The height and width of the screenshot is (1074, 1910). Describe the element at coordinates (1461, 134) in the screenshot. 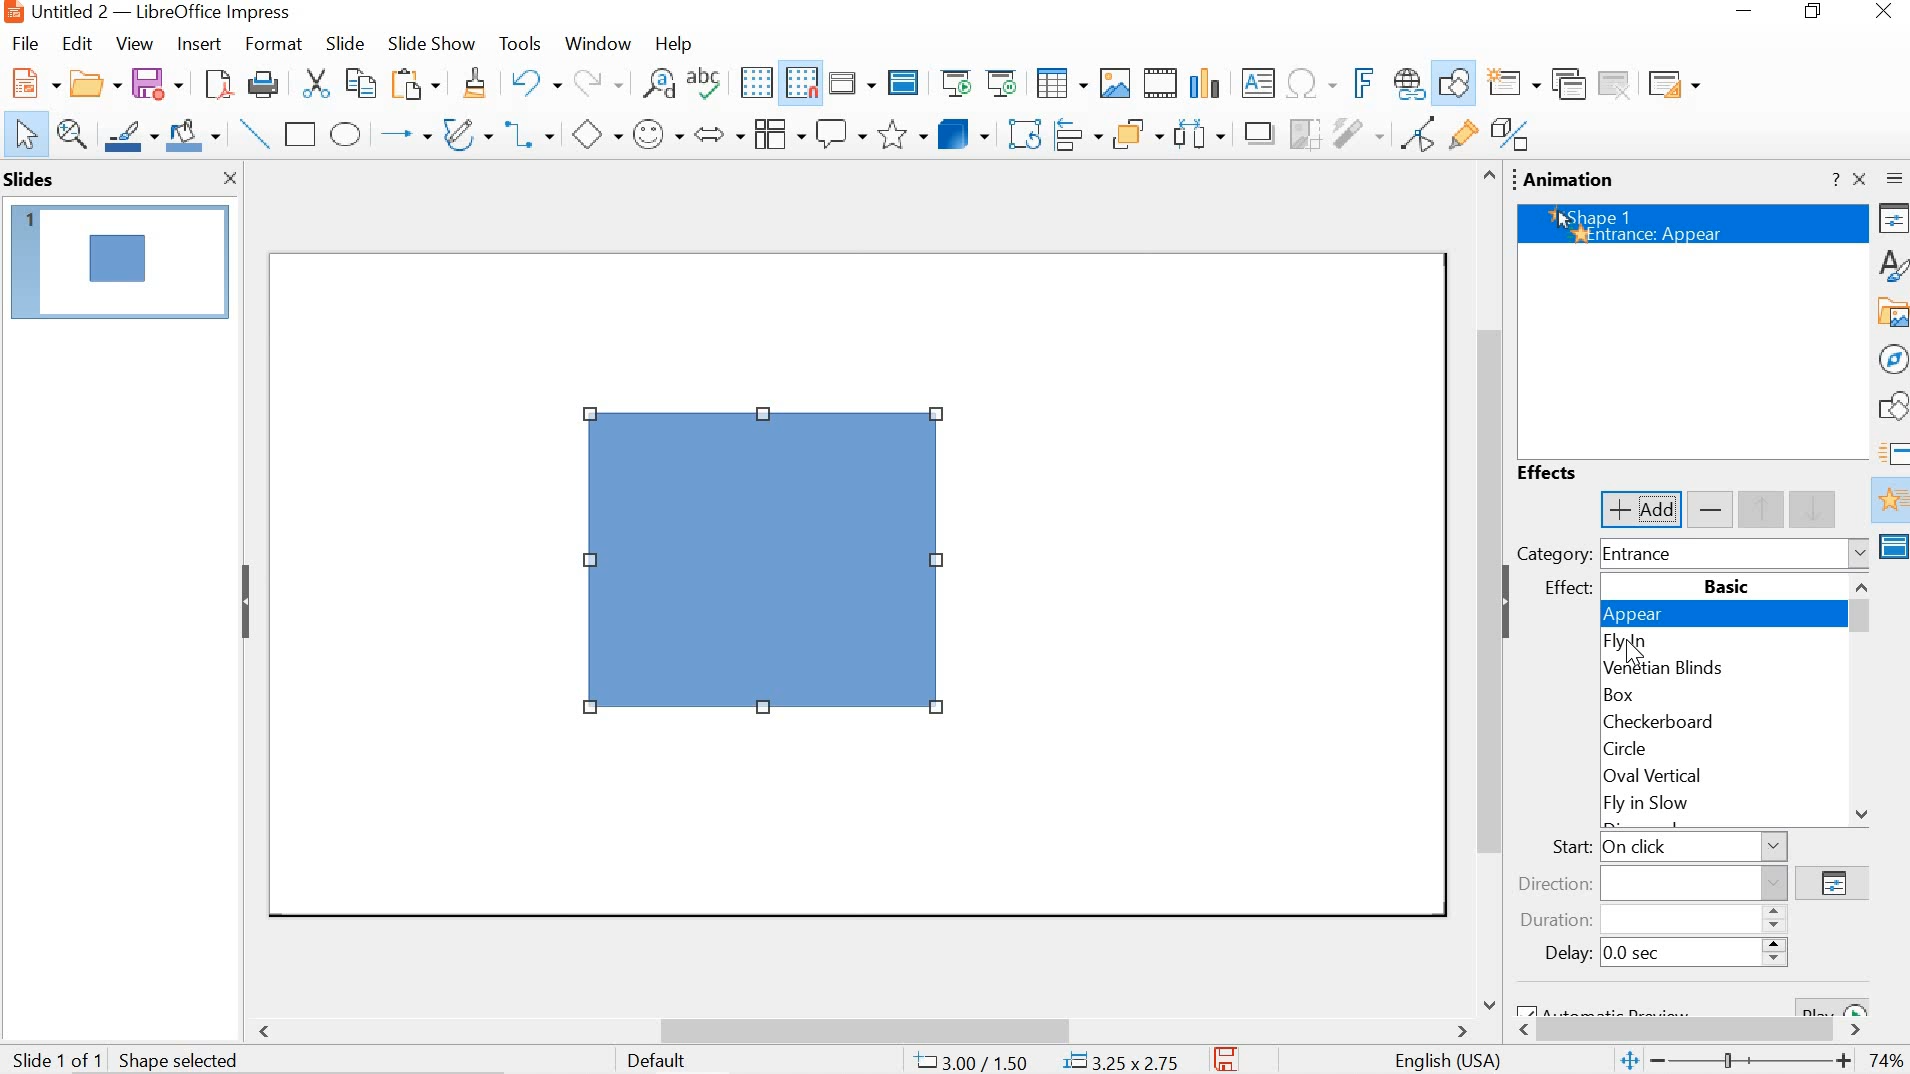

I see `gluepoint function` at that location.